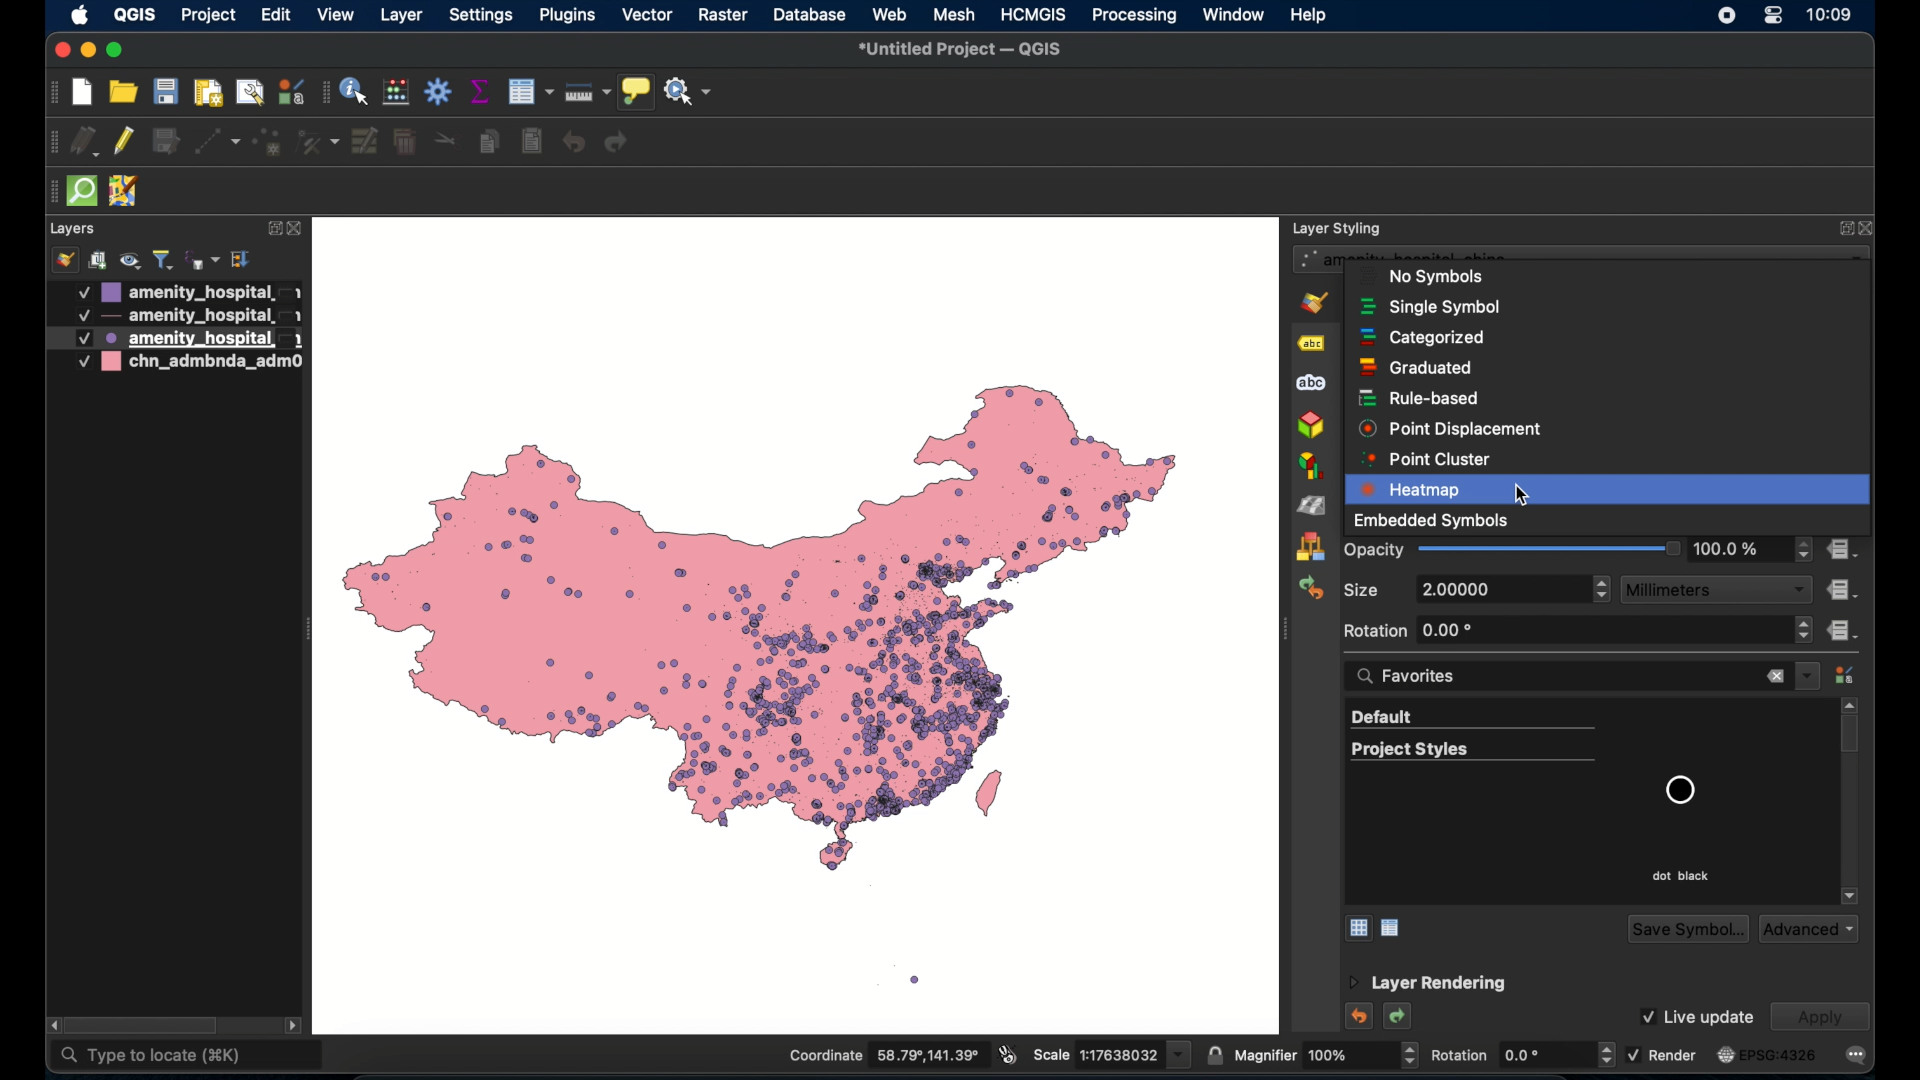  Describe the element at coordinates (482, 16) in the screenshot. I see `settings` at that location.